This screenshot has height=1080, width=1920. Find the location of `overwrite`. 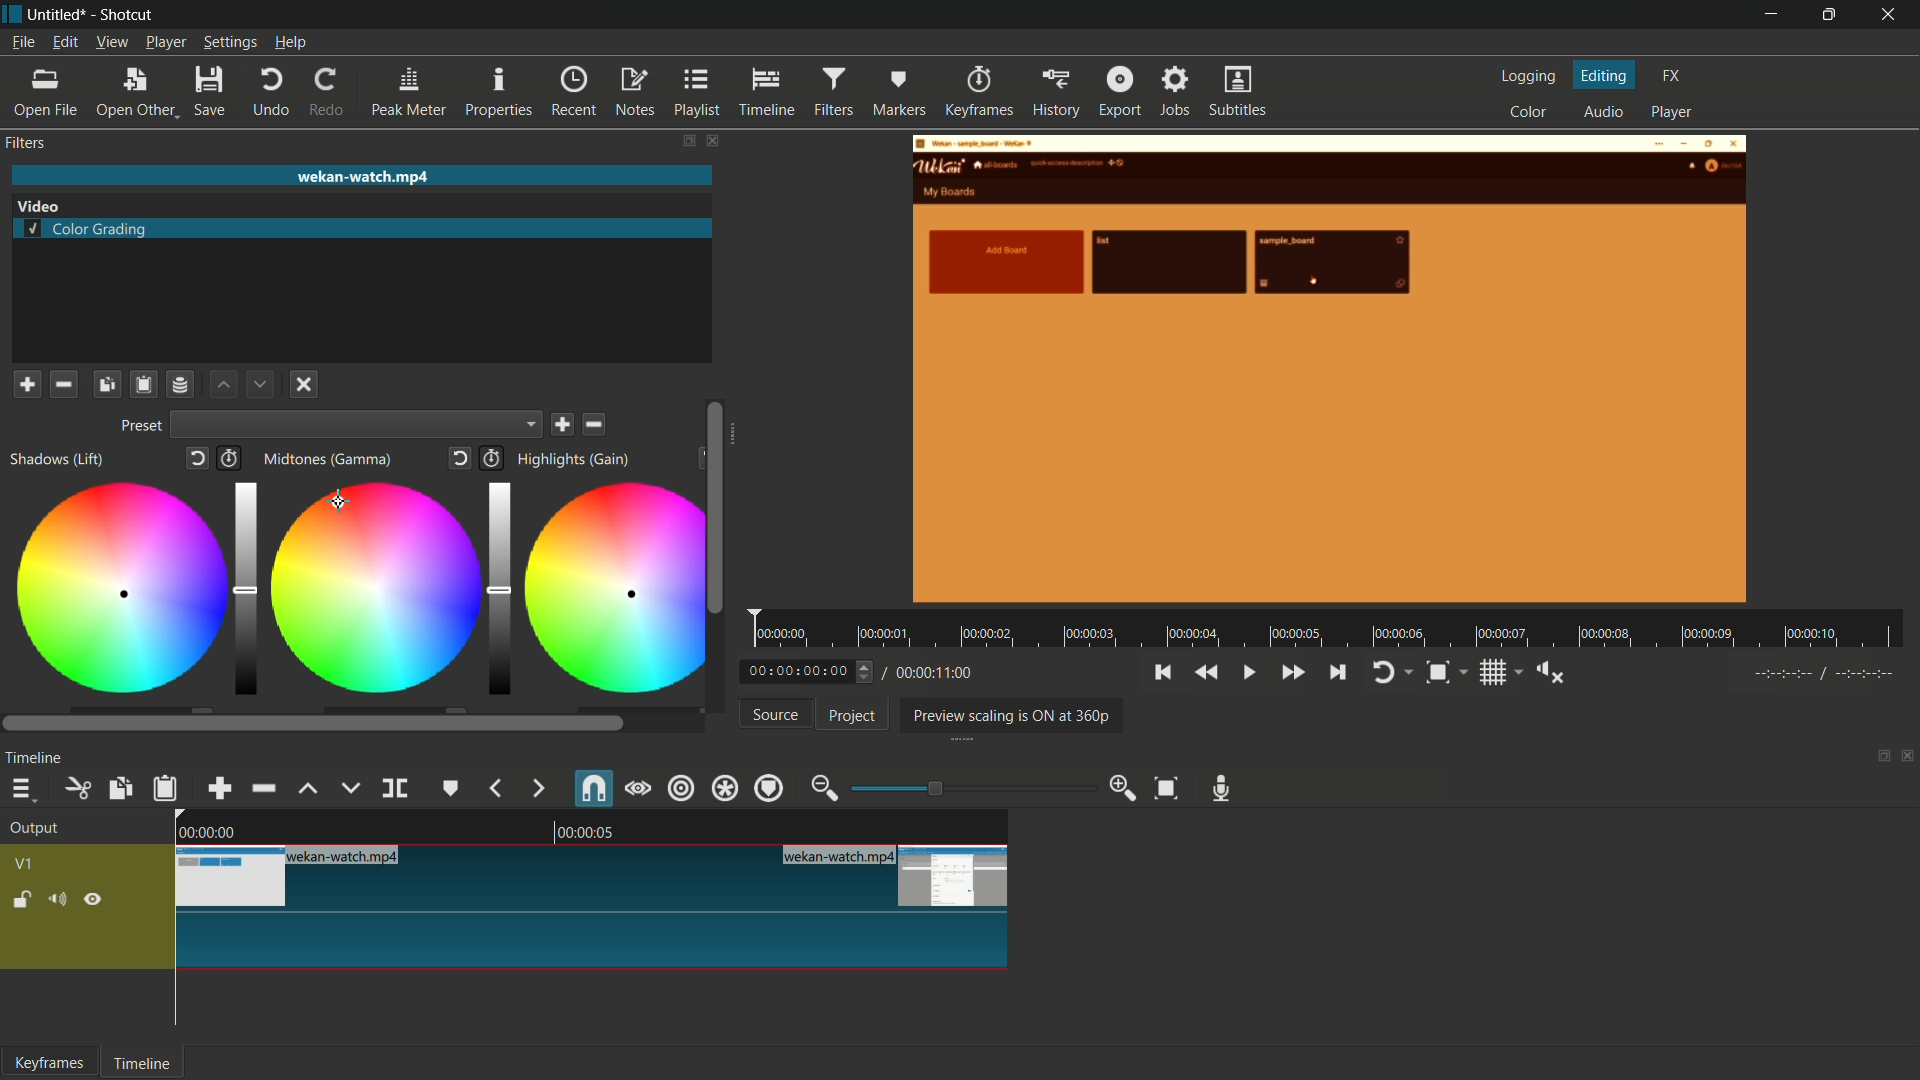

overwrite is located at coordinates (350, 787).